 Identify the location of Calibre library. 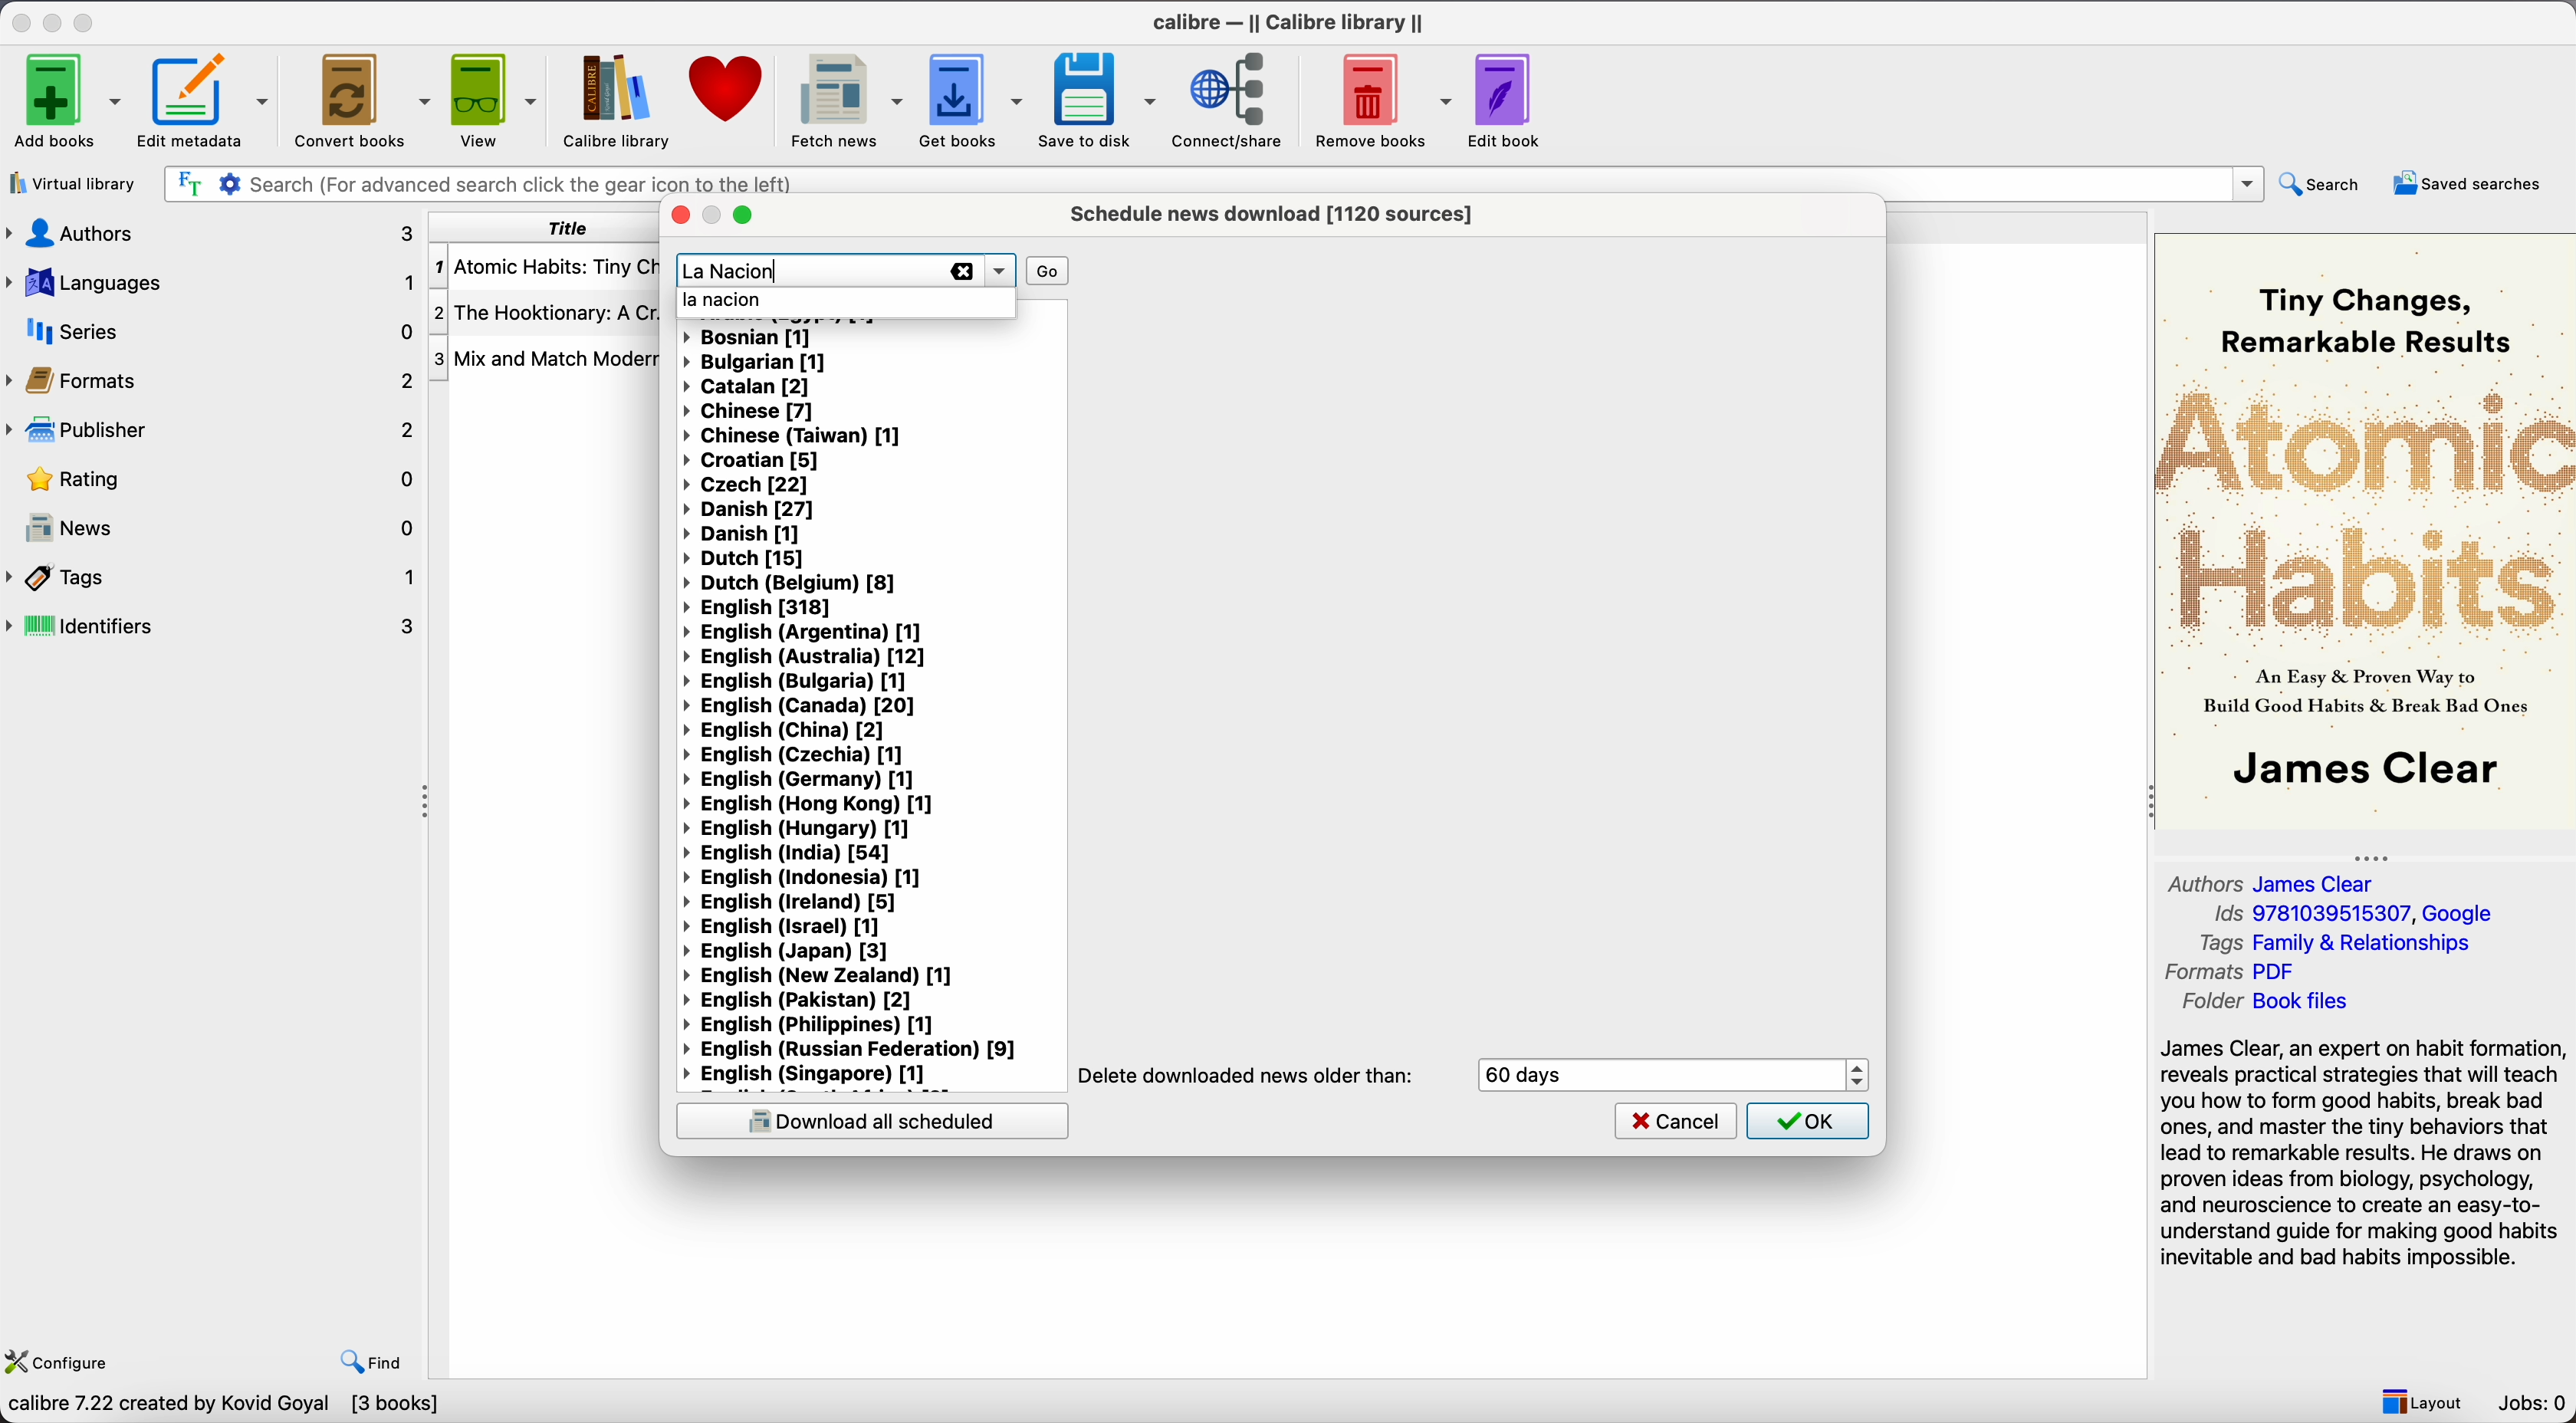
(615, 100).